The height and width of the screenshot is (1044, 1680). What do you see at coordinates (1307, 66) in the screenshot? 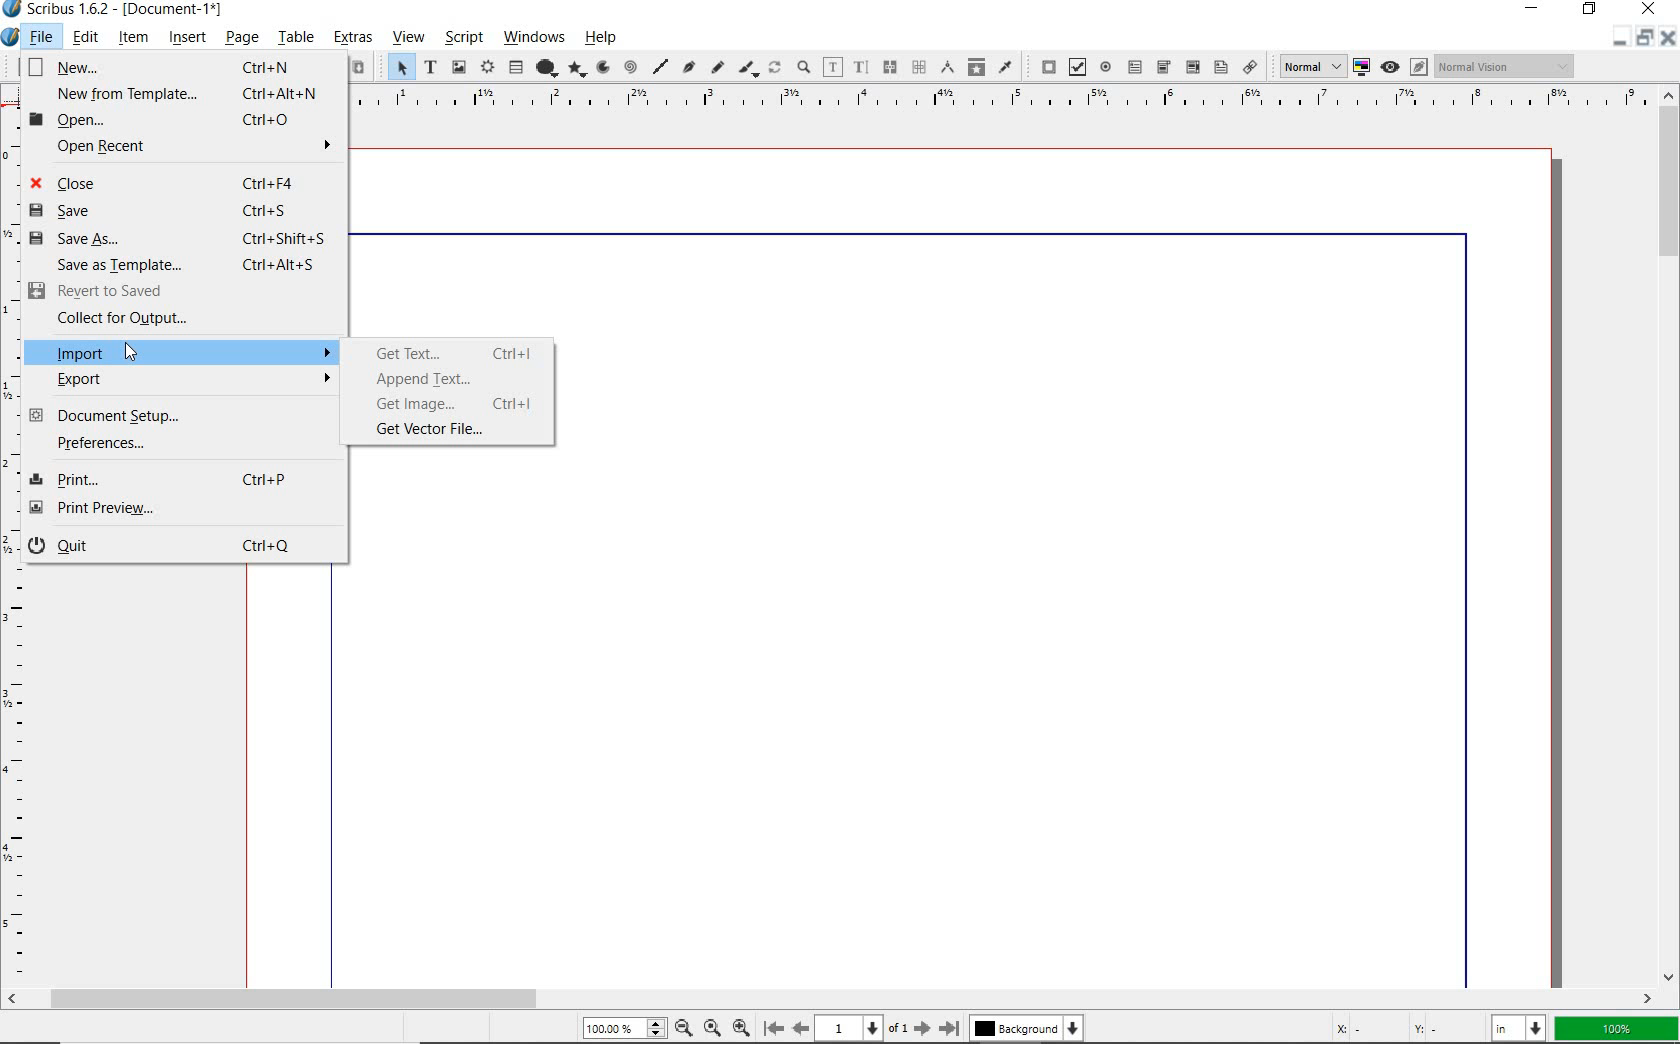
I see `Normal` at bounding box center [1307, 66].